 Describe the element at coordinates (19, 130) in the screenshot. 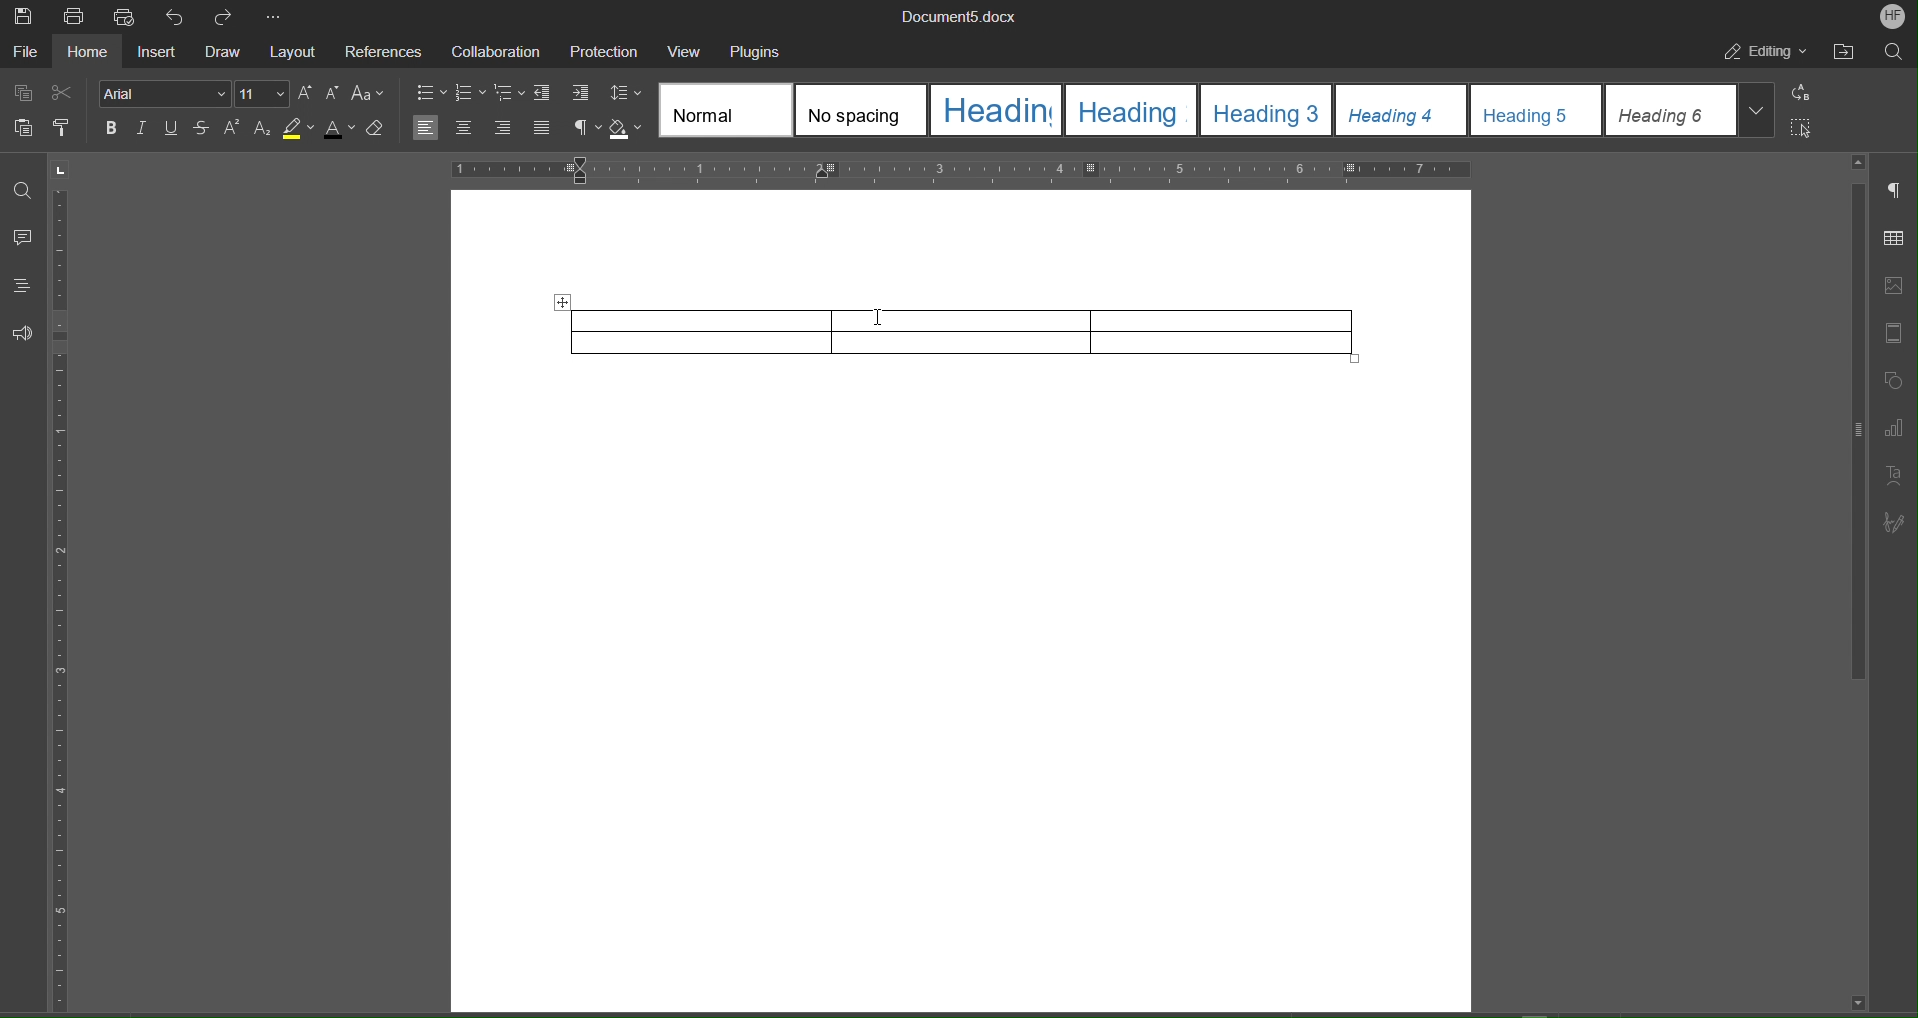

I see `Paste` at that location.